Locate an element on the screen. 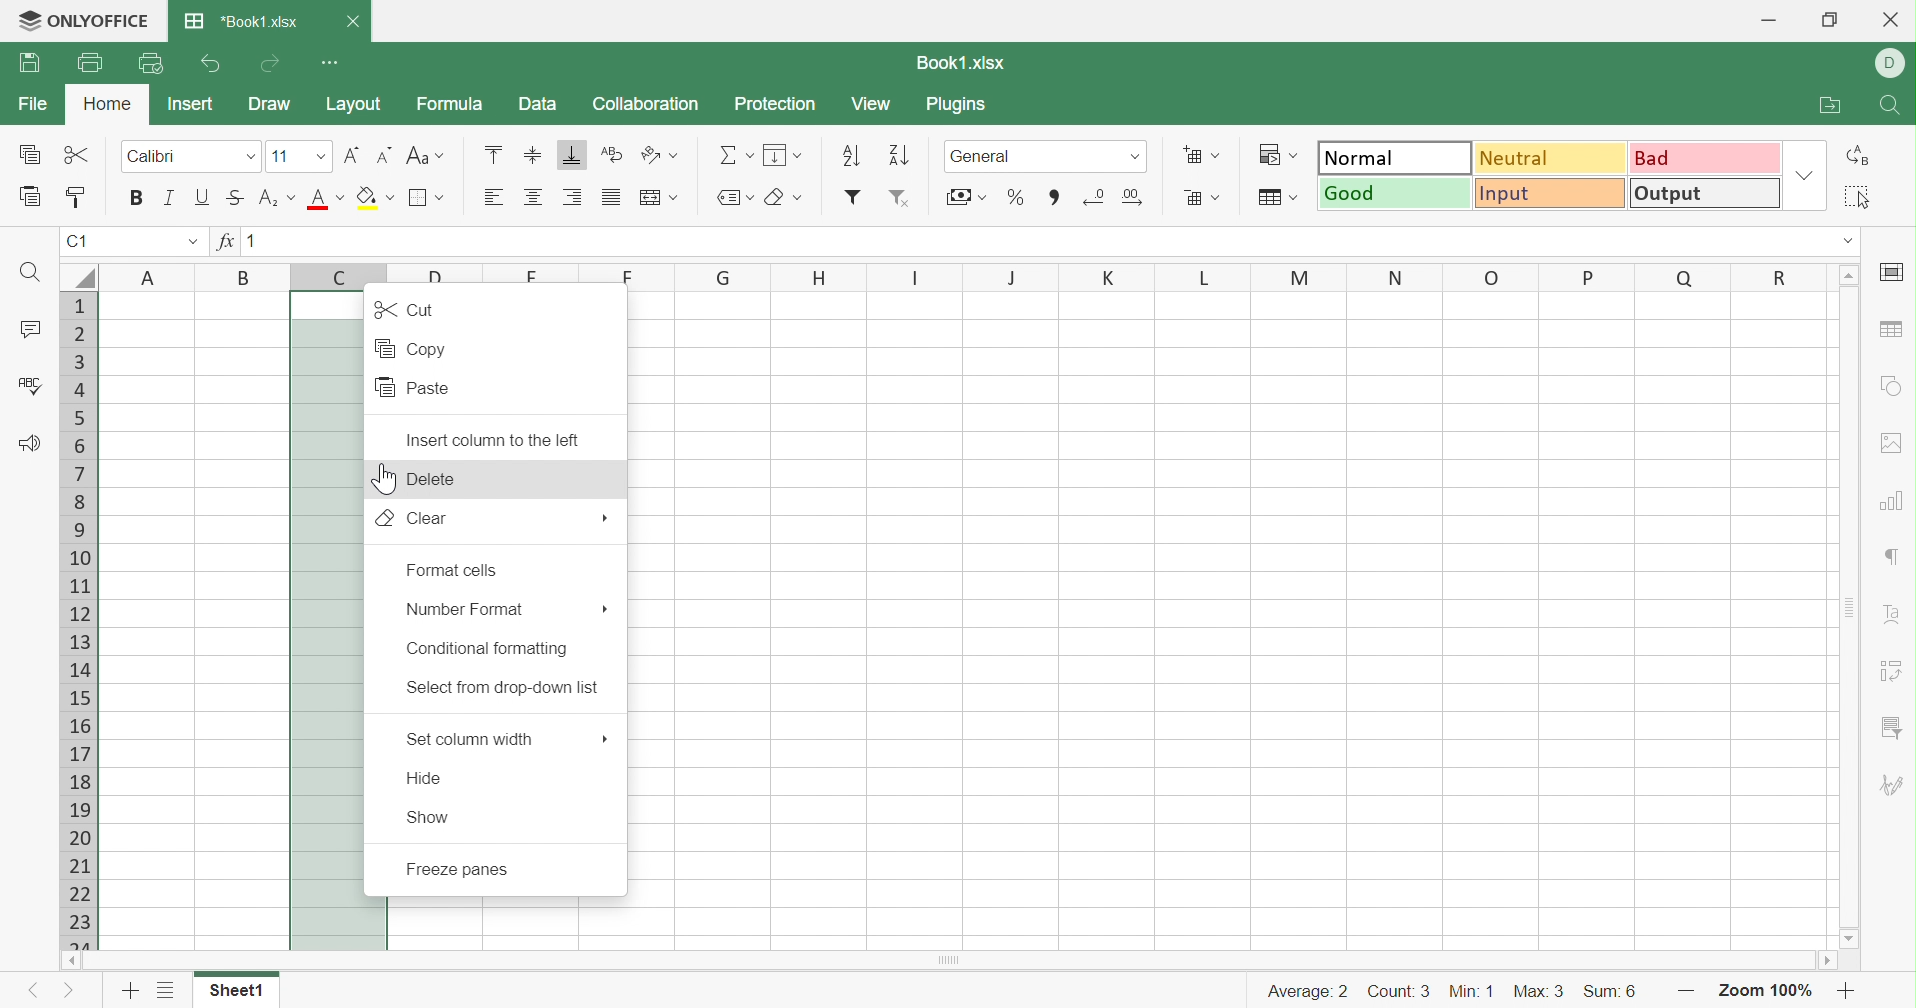 The height and width of the screenshot is (1008, 1916). Delete cells is located at coordinates (1192, 197).